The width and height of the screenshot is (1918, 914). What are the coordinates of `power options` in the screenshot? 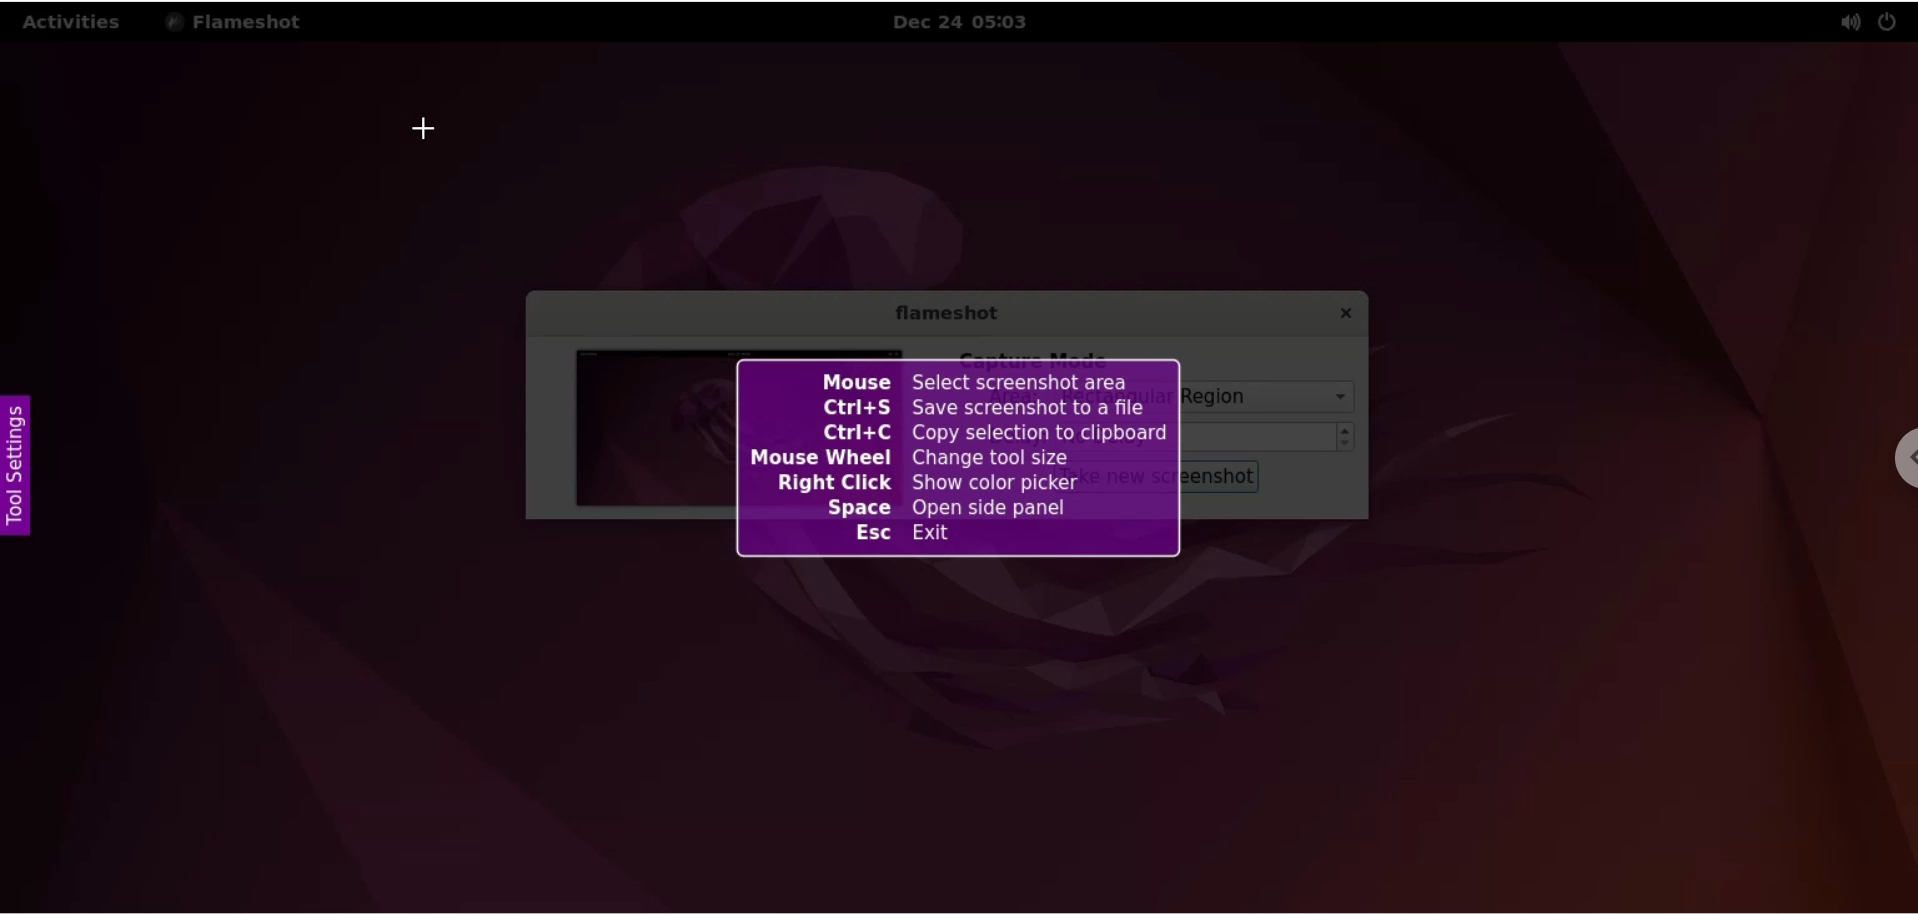 It's located at (1892, 20).